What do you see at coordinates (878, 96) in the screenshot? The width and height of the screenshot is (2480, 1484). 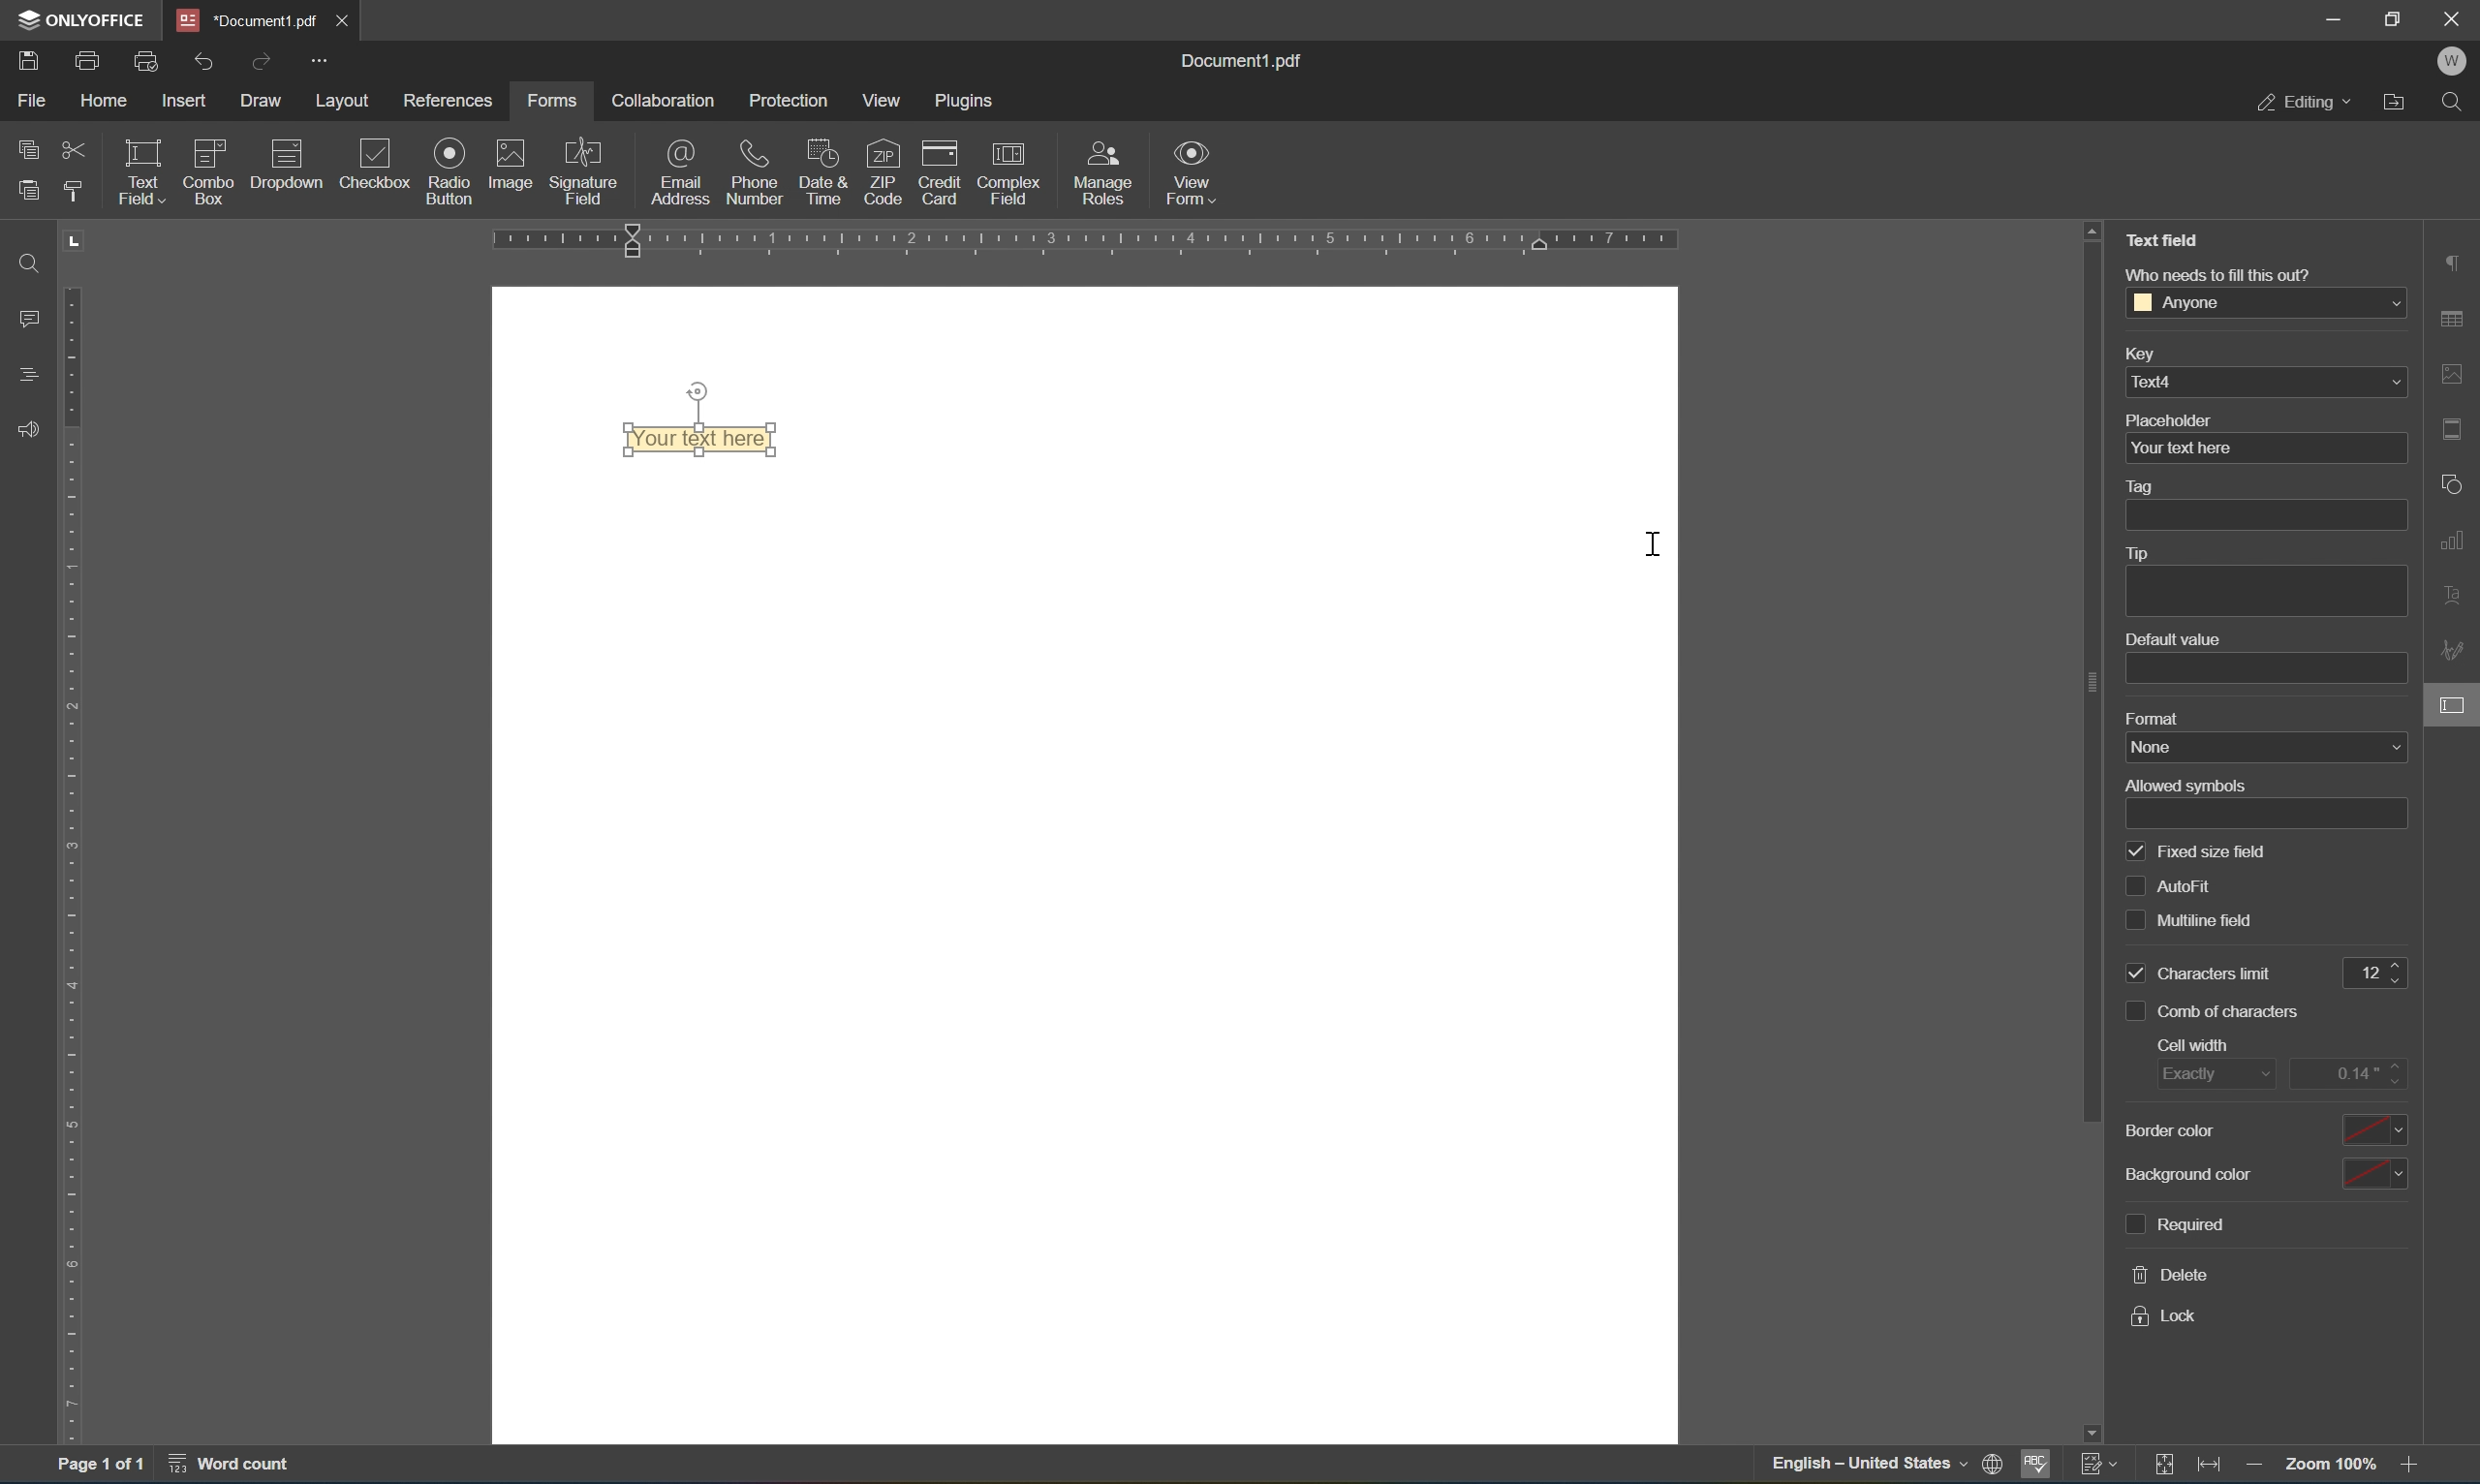 I see `view` at bounding box center [878, 96].